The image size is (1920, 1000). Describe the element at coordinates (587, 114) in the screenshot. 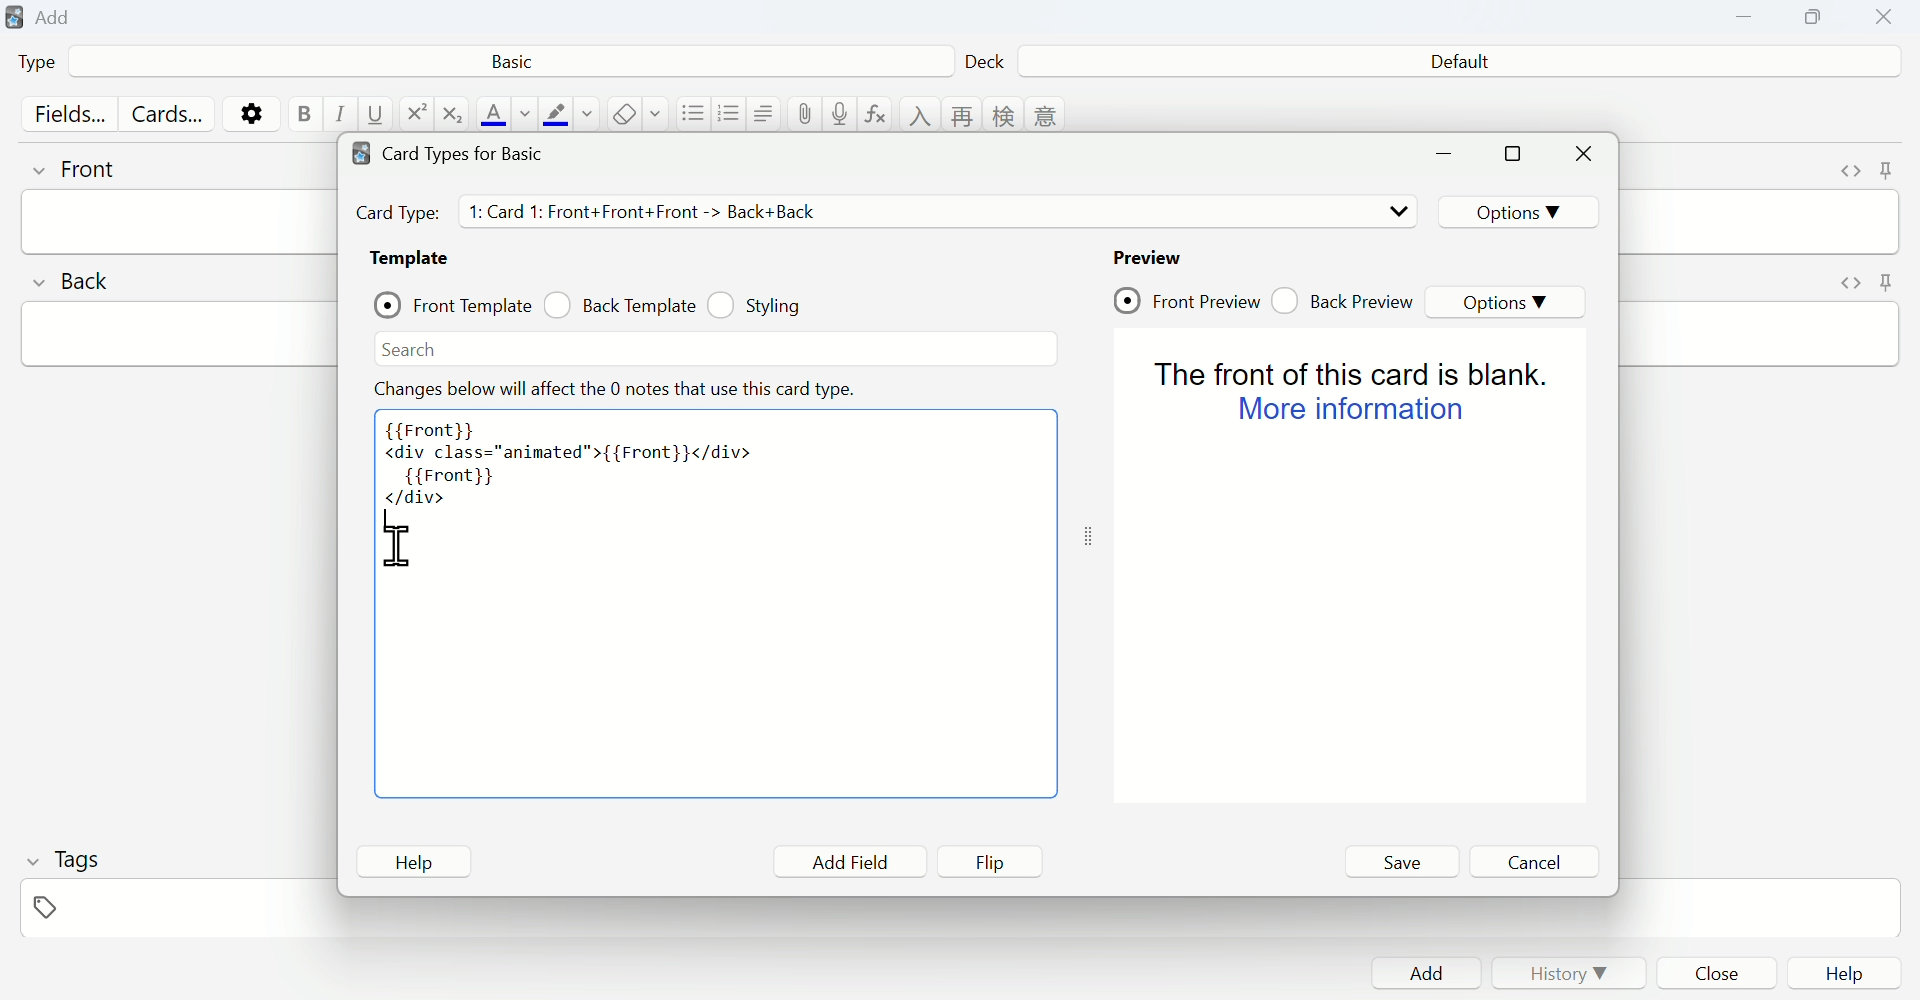

I see `change color` at that location.